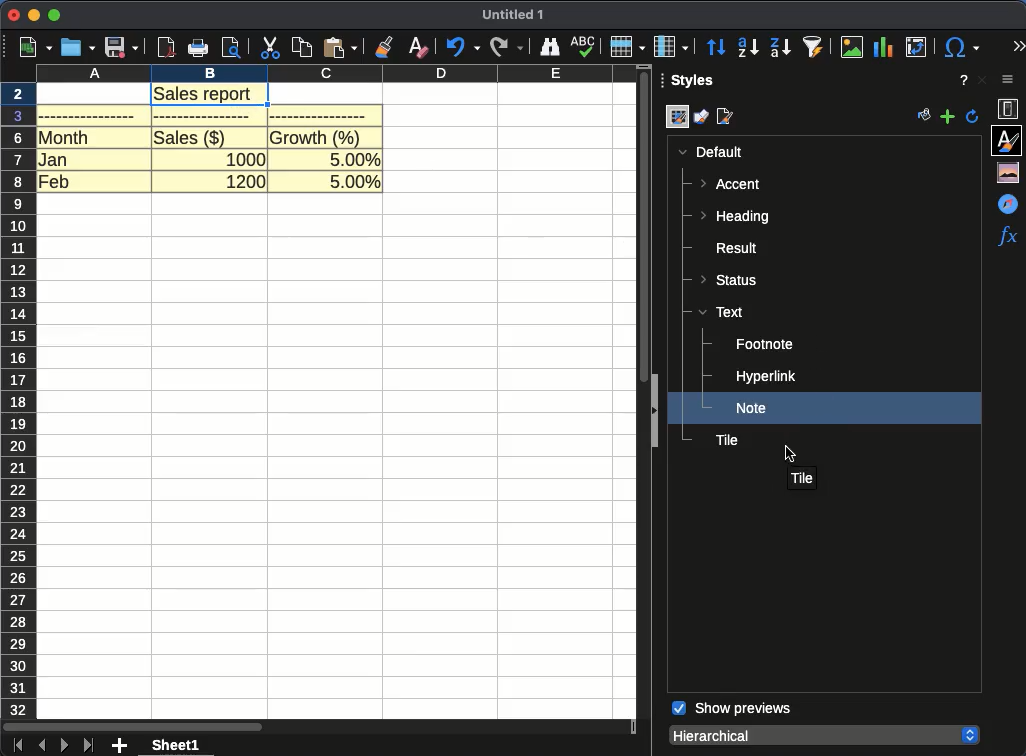 The width and height of the screenshot is (1026, 756). What do you see at coordinates (823, 734) in the screenshot?
I see `hierarchical ` at bounding box center [823, 734].